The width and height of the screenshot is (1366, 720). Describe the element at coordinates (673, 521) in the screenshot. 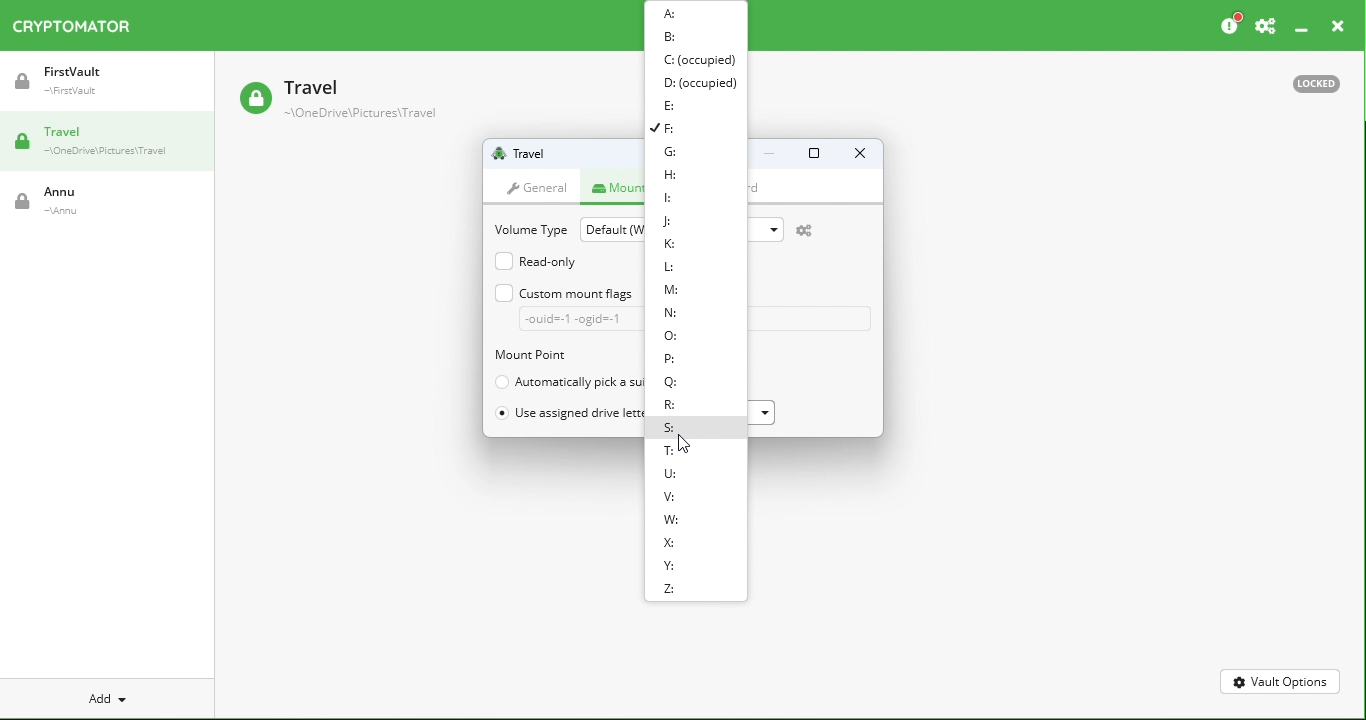

I see `W:` at that location.